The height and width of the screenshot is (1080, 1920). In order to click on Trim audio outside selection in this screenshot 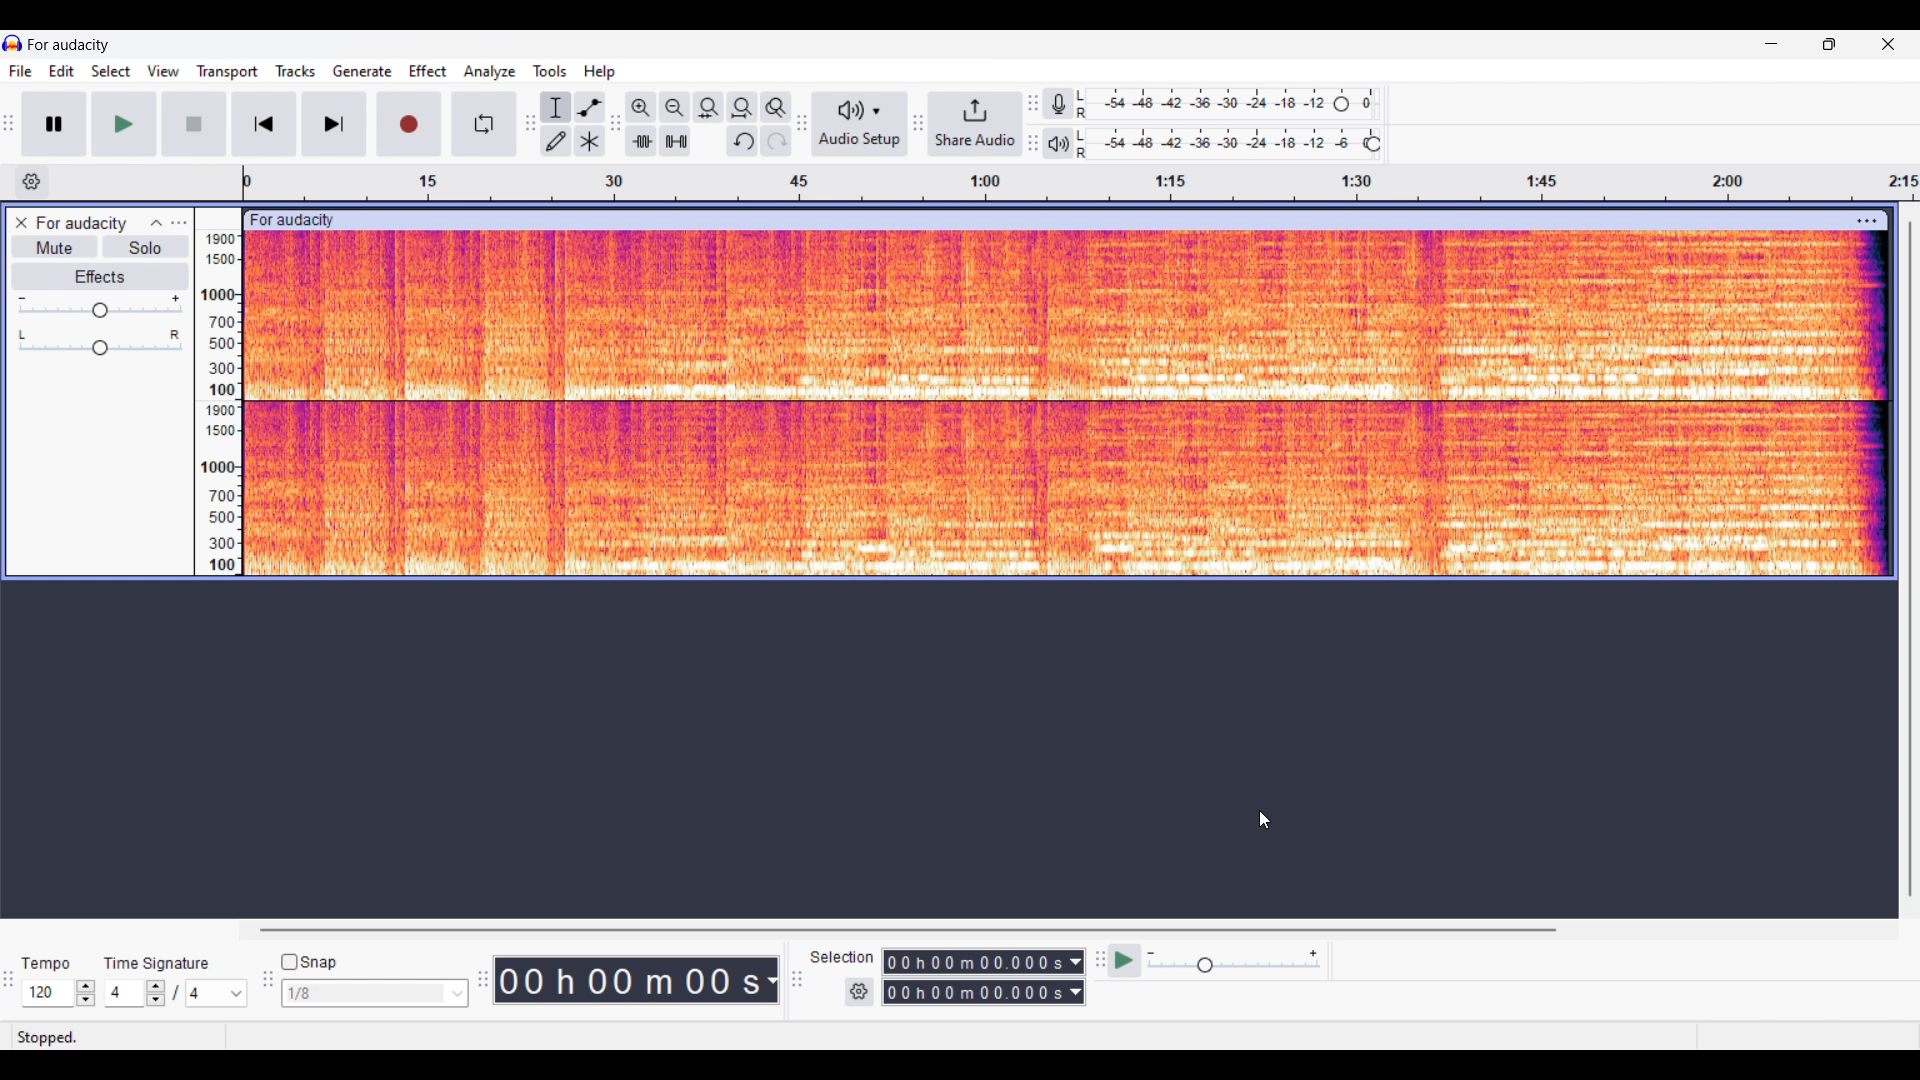, I will do `click(641, 141)`.